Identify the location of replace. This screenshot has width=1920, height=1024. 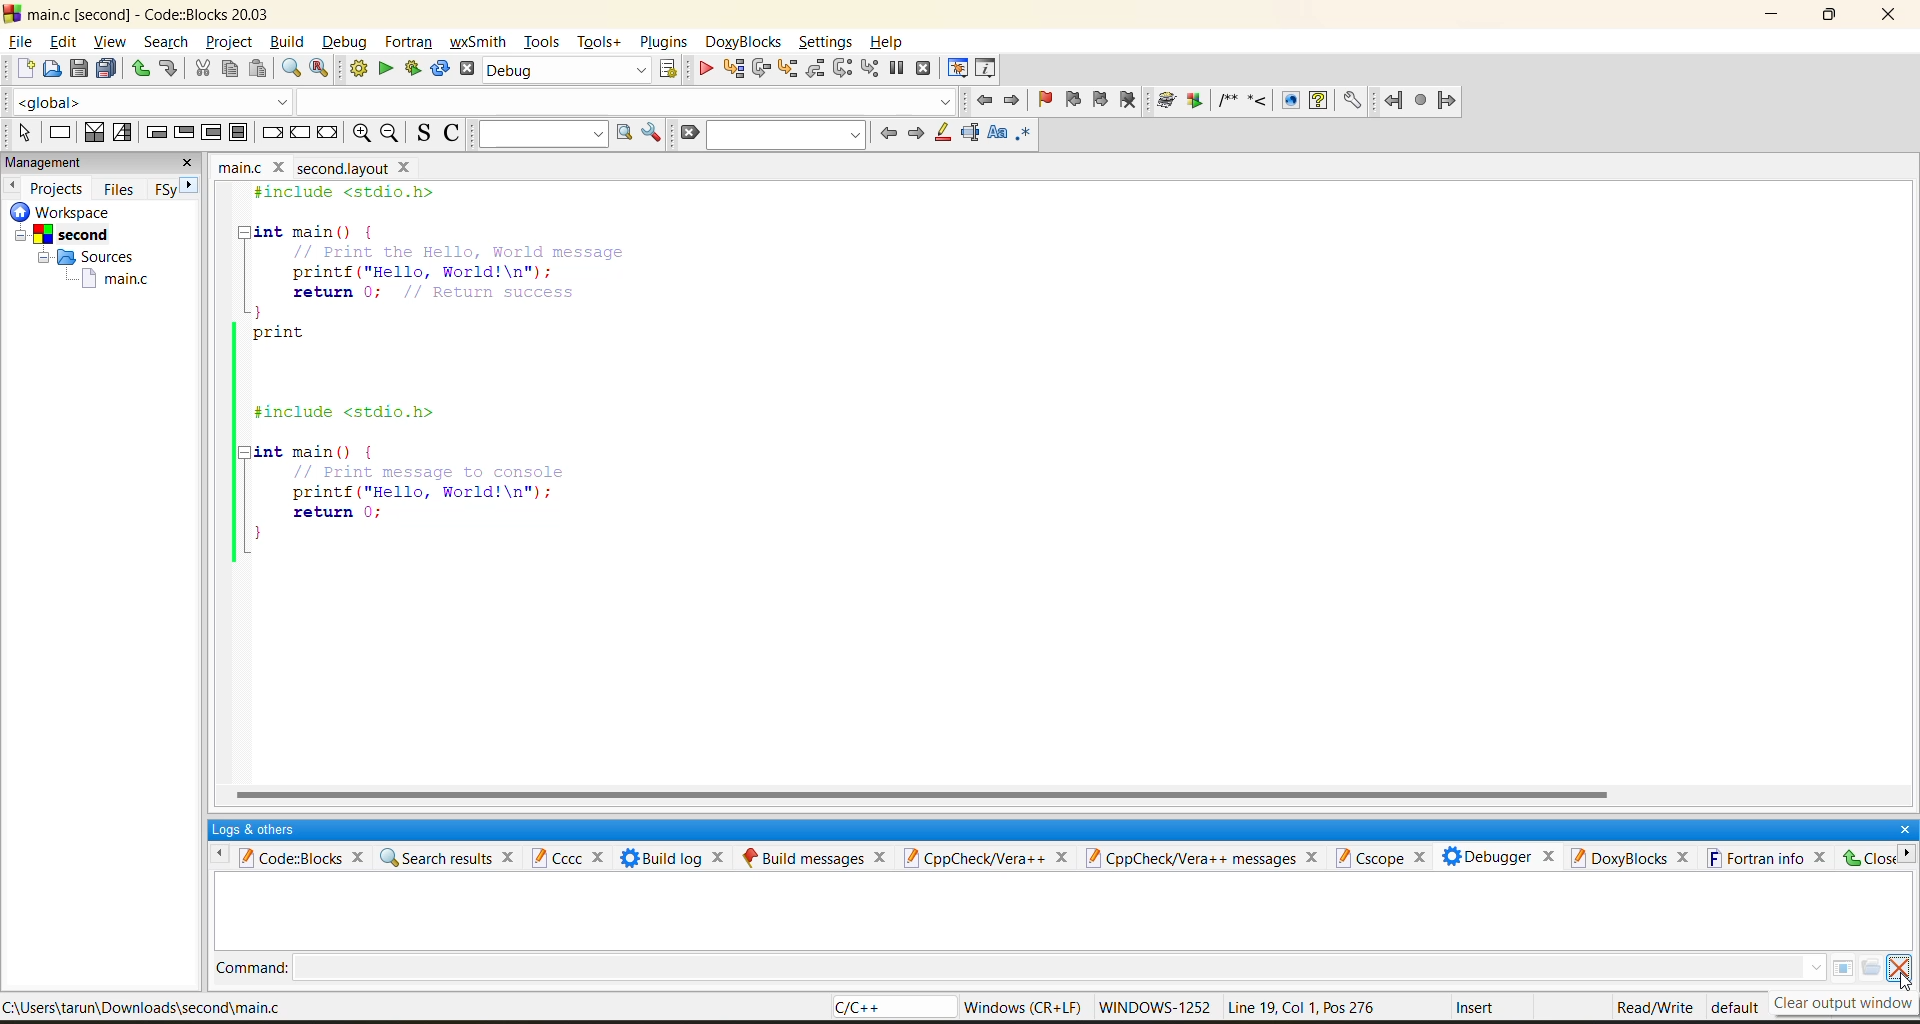
(318, 70).